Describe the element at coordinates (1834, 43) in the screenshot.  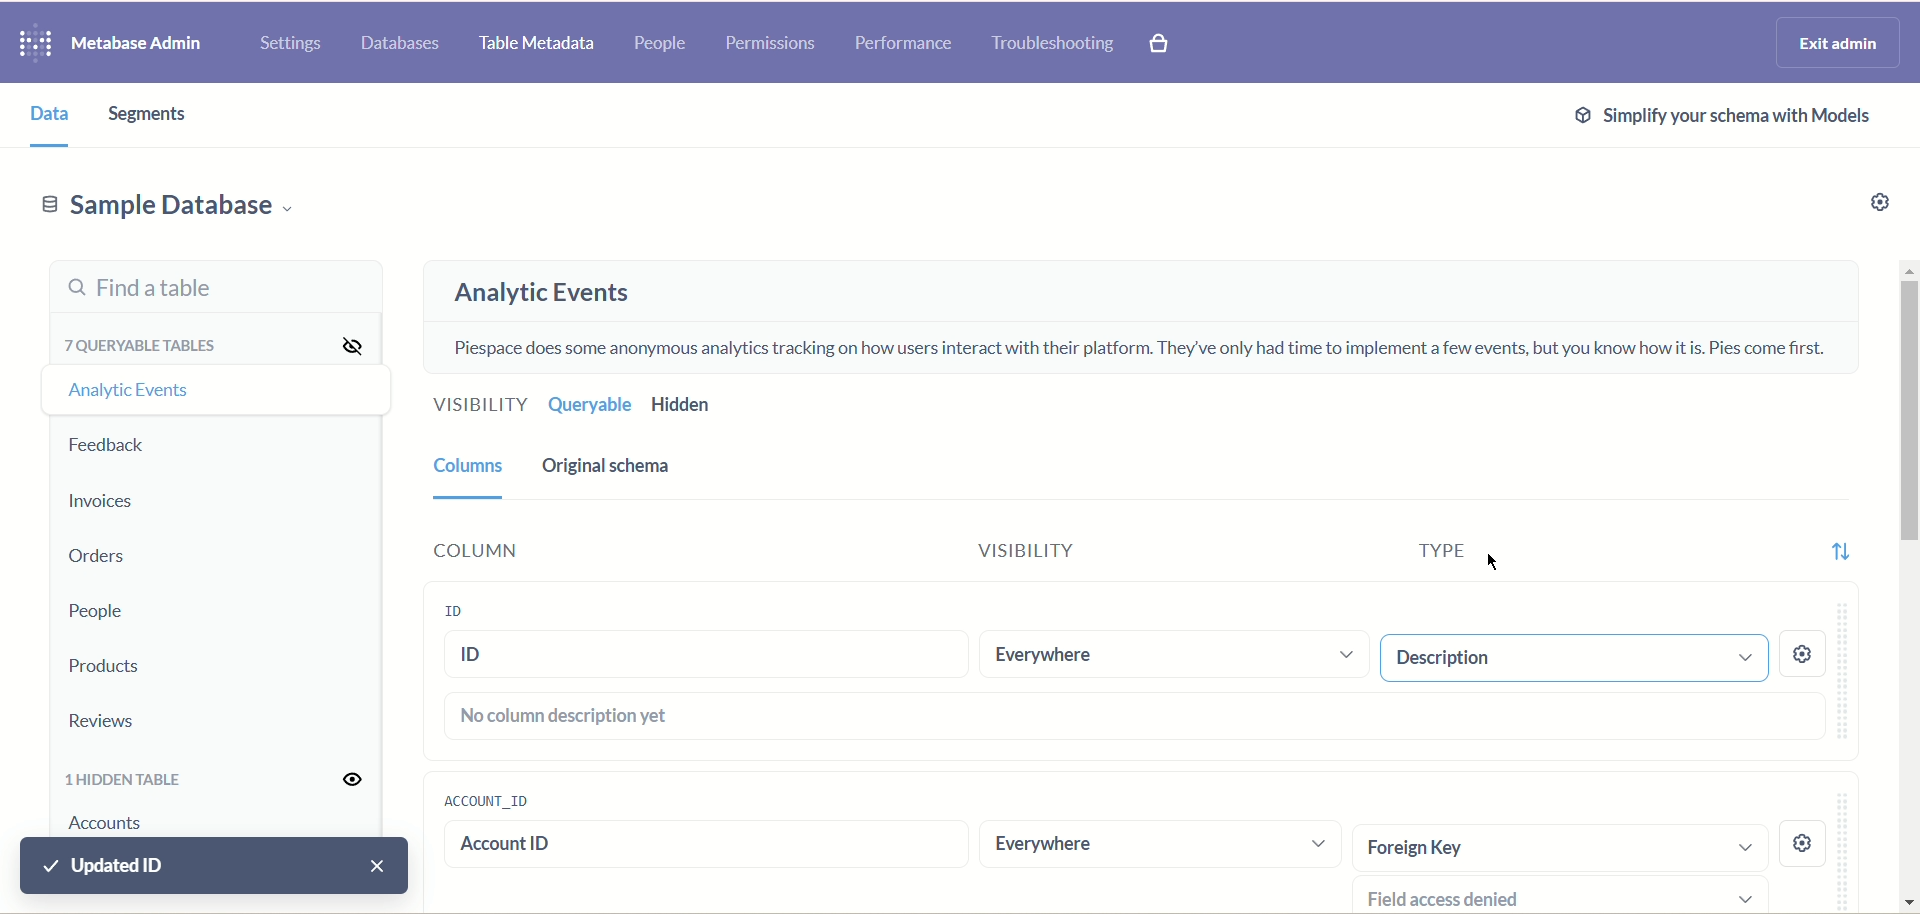
I see `exit admin` at that location.